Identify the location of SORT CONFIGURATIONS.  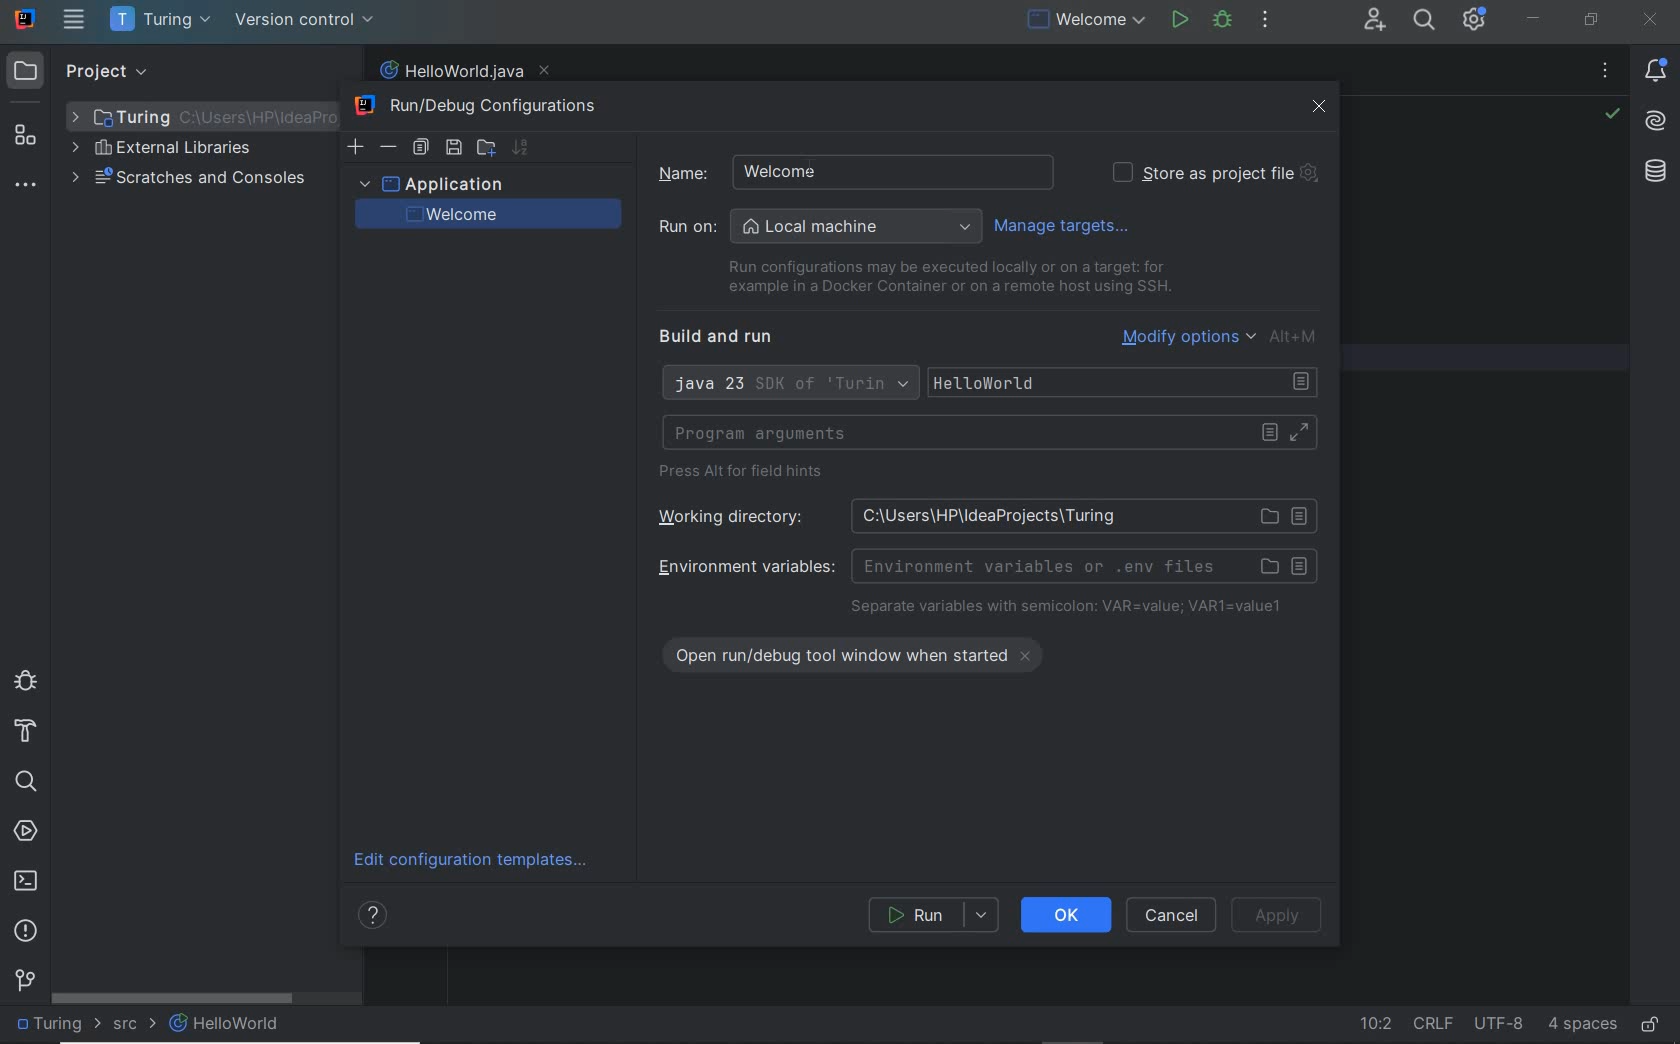
(520, 147).